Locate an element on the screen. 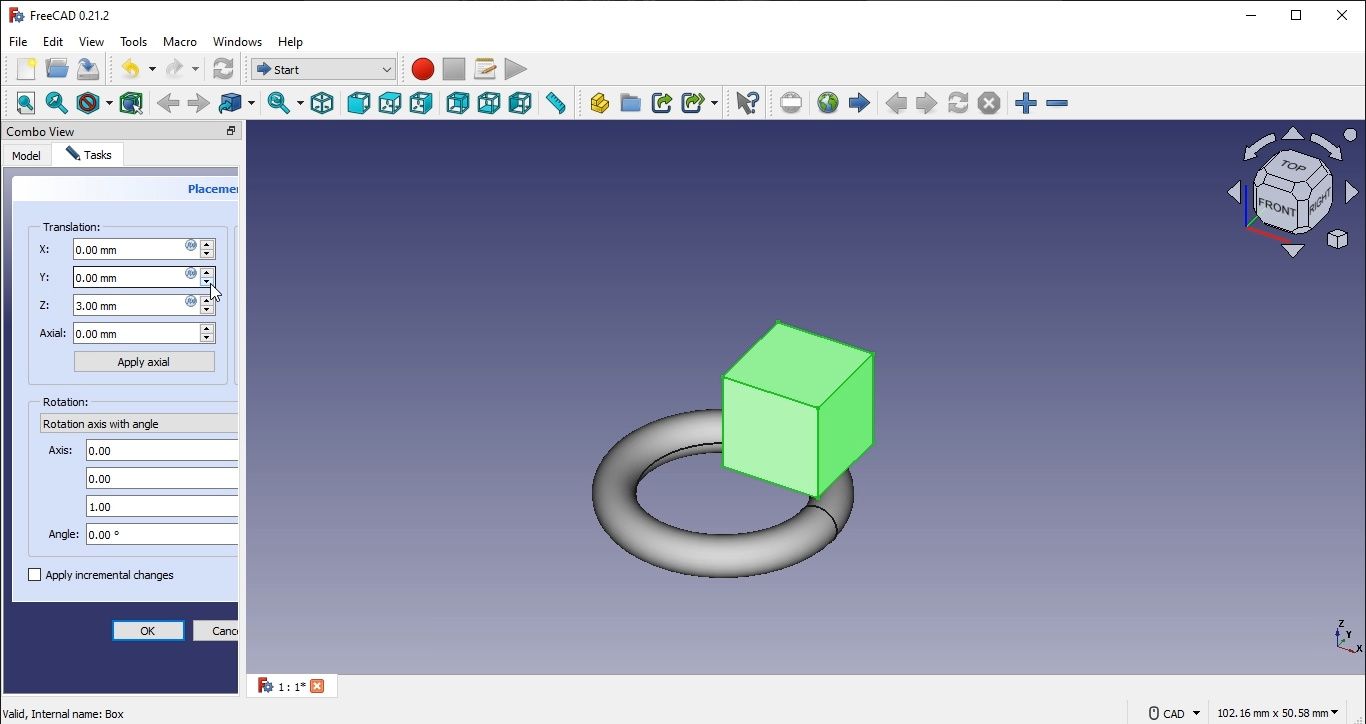 The width and height of the screenshot is (1366, 724). placement is located at coordinates (211, 192).